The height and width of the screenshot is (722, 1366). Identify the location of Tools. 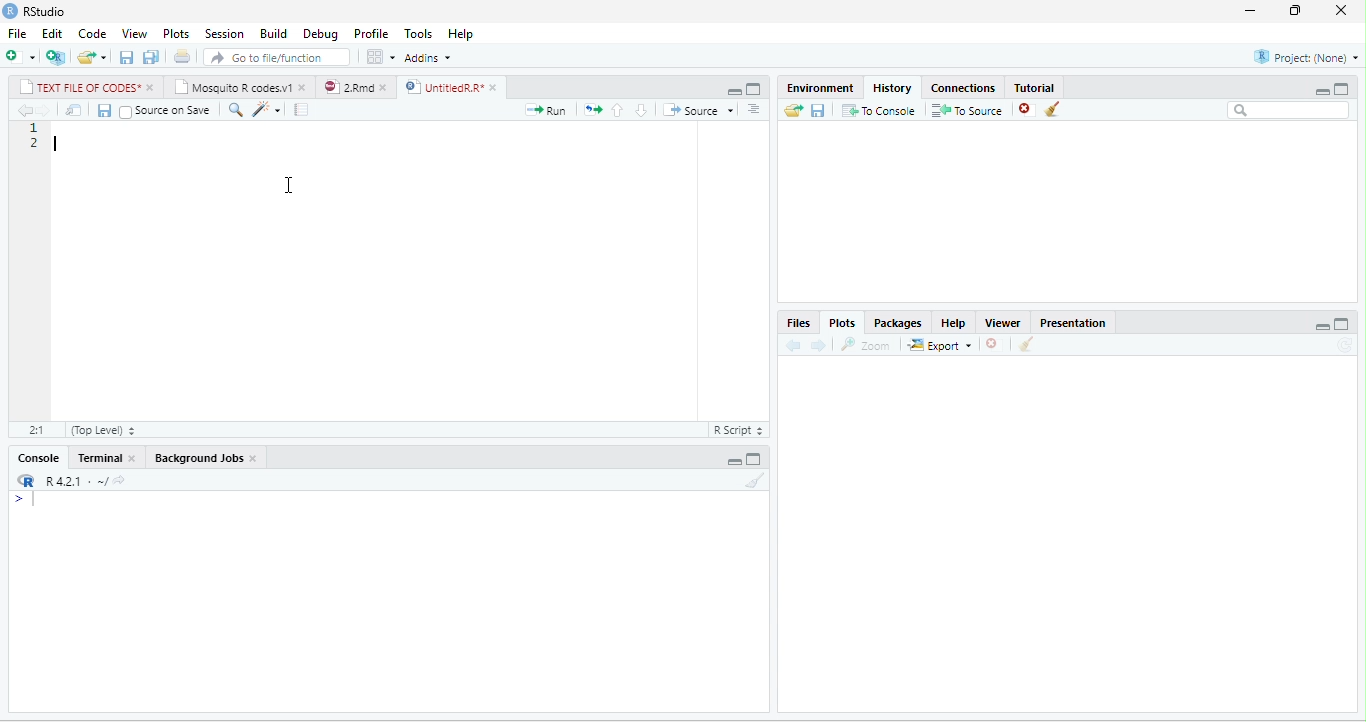
(418, 34).